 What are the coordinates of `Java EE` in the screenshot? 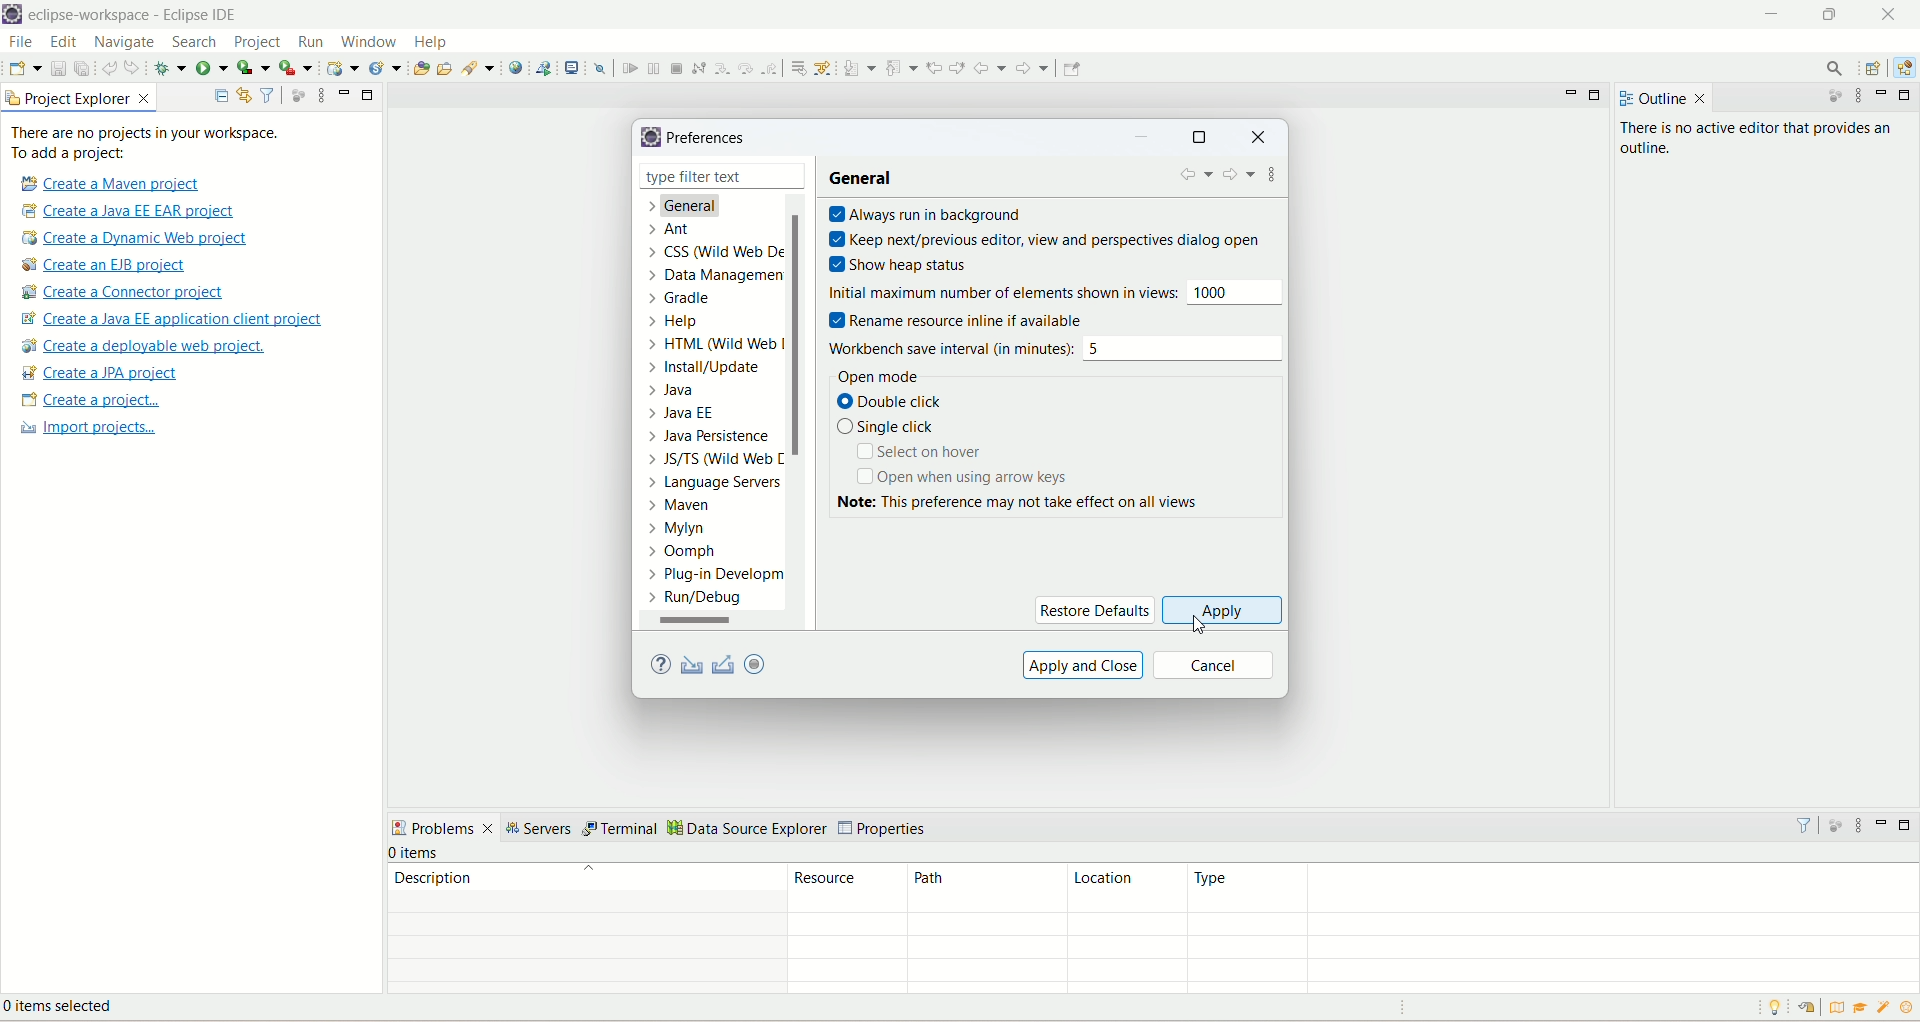 It's located at (1902, 71).